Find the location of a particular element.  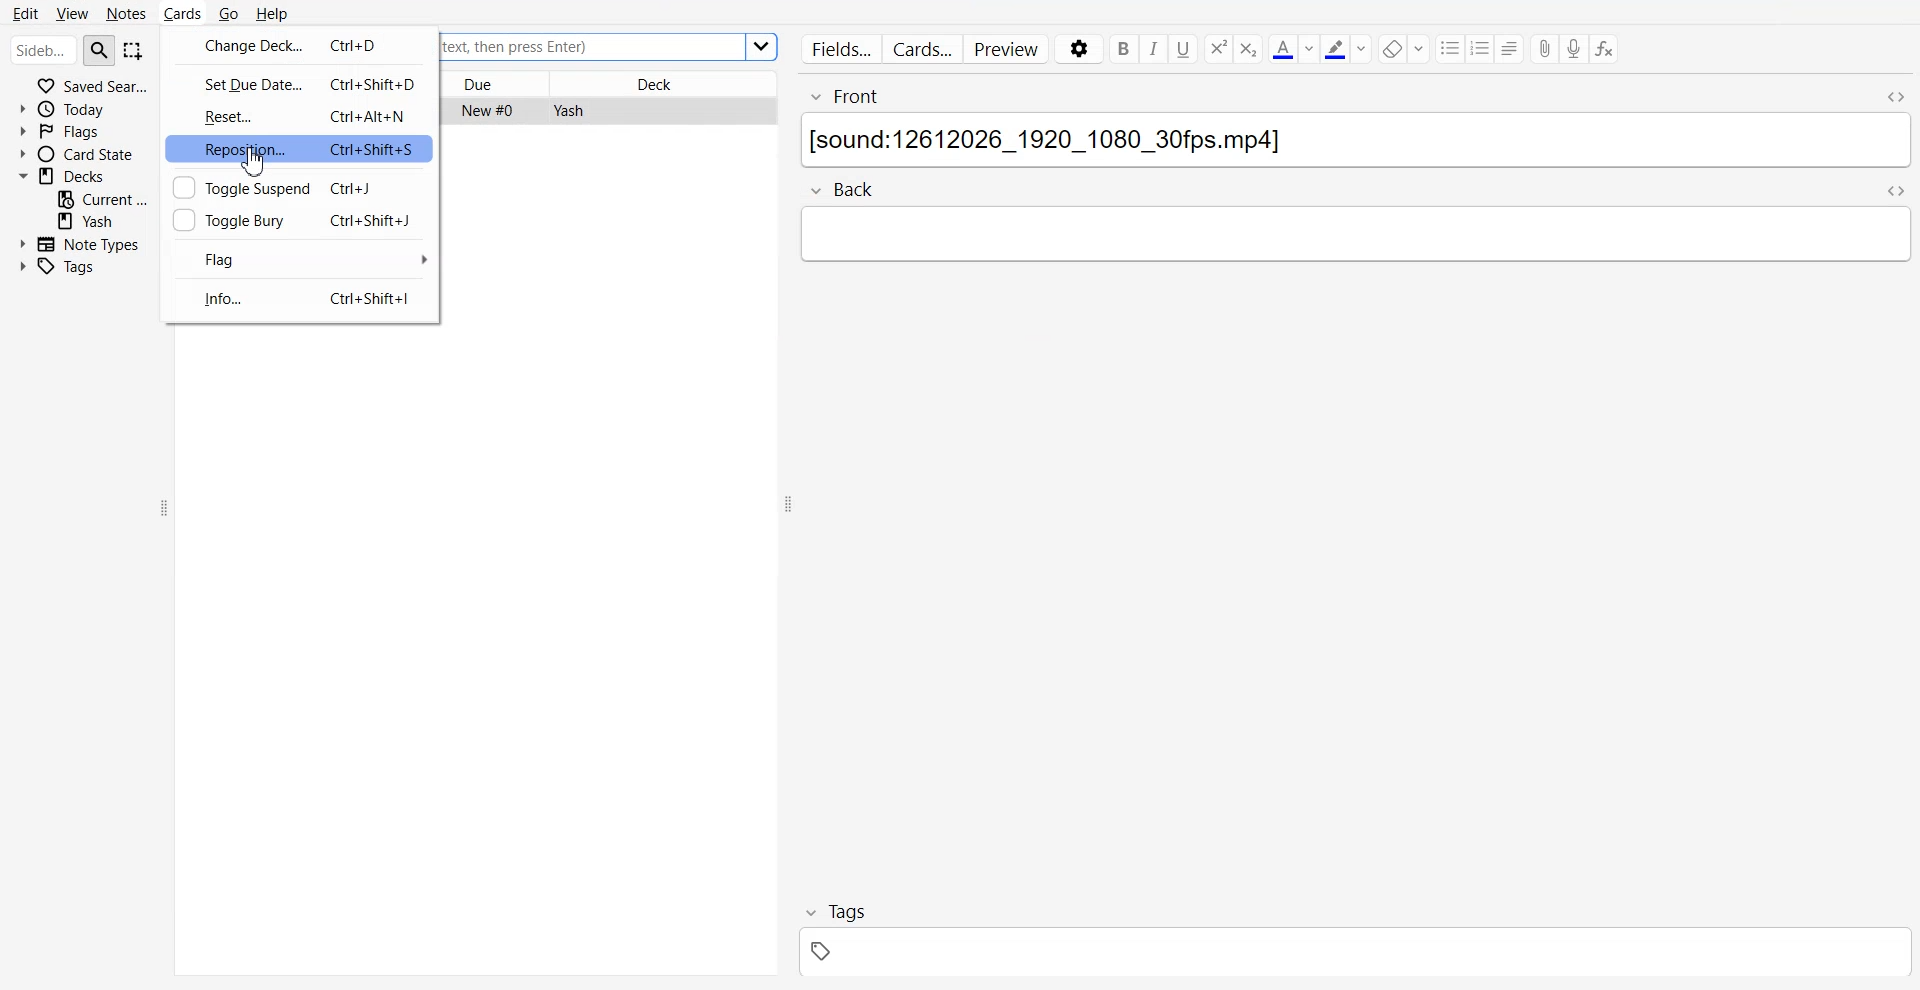

Ctri+j is located at coordinates (351, 186).